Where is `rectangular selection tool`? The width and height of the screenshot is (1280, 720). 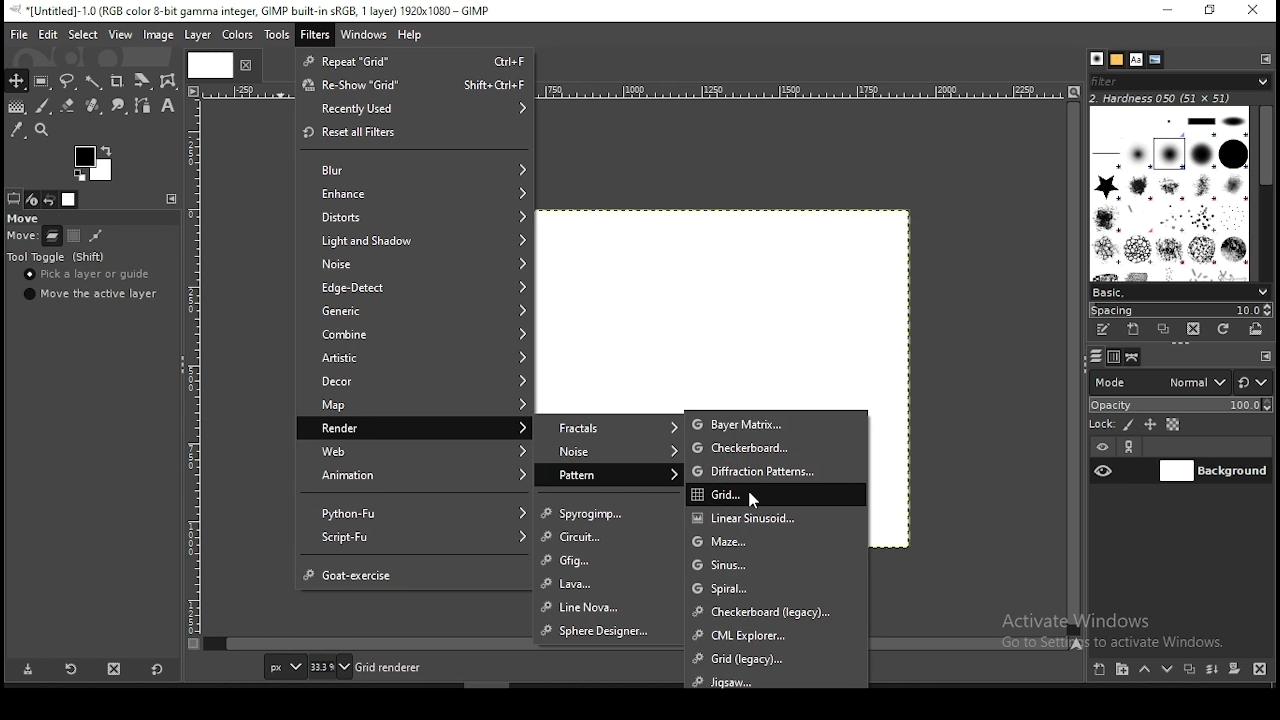
rectangular selection tool is located at coordinates (43, 82).